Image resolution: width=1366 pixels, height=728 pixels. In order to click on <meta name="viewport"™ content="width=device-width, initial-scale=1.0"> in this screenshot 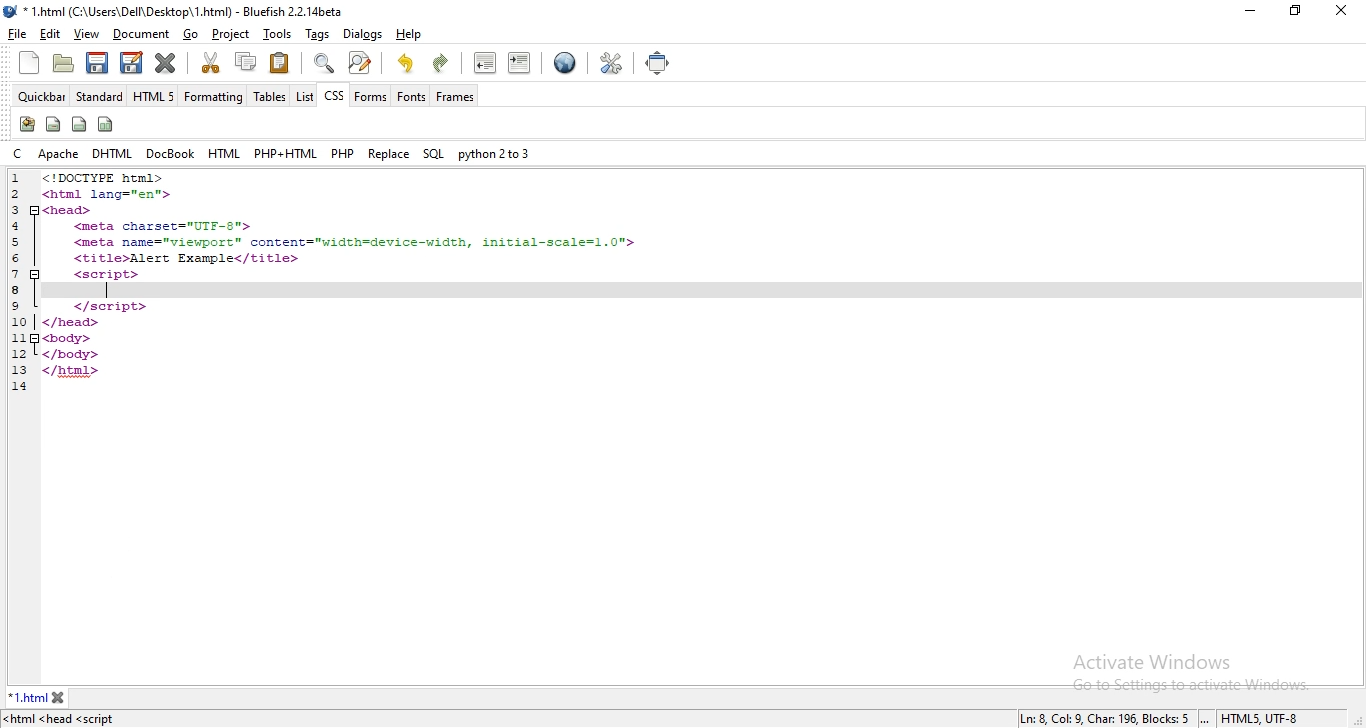, I will do `click(355, 242)`.